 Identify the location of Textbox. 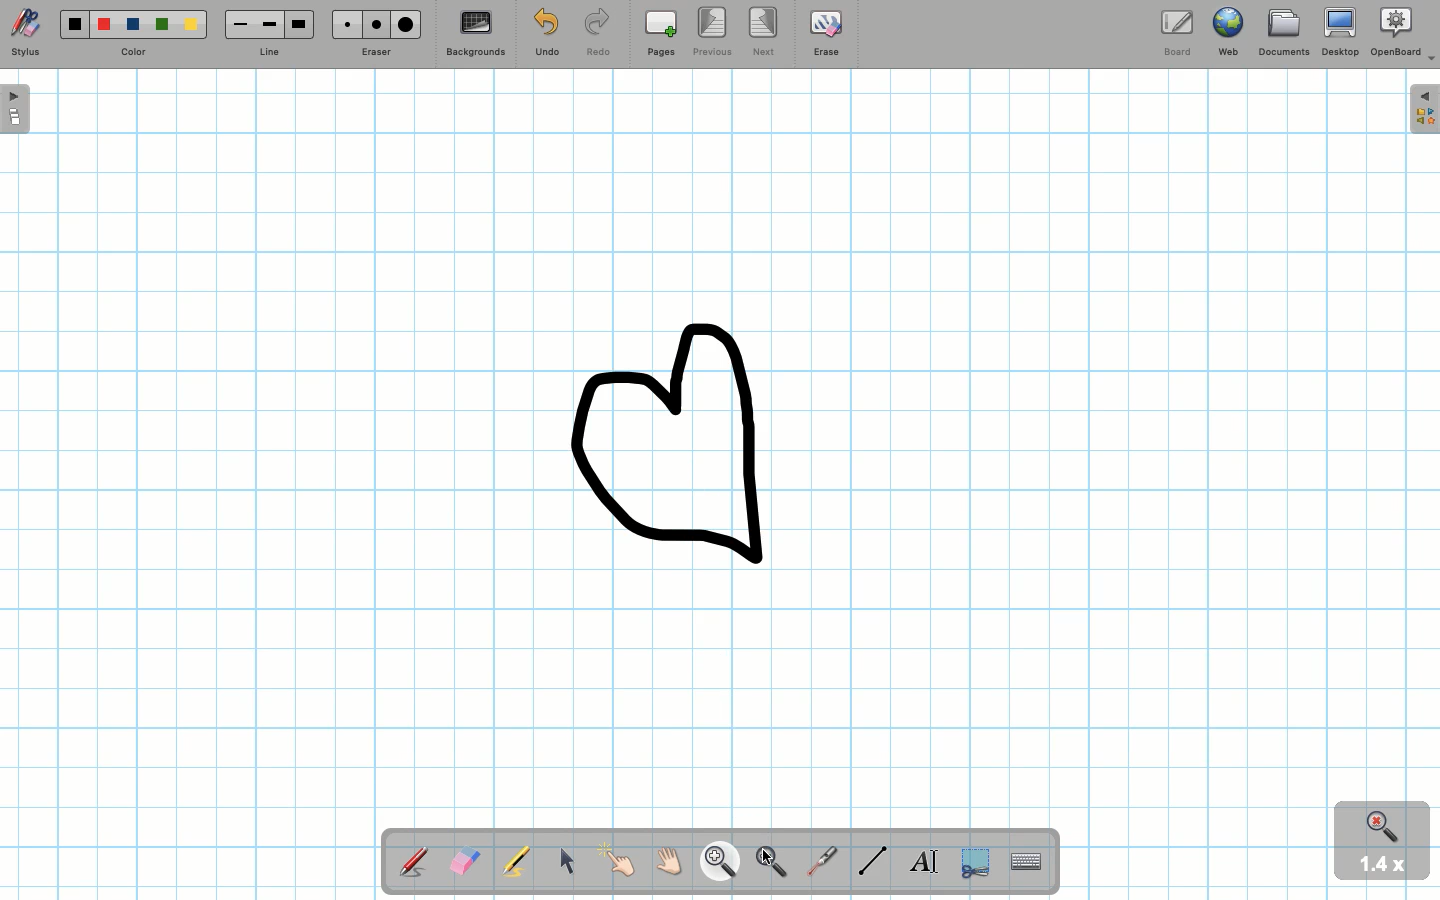
(923, 860).